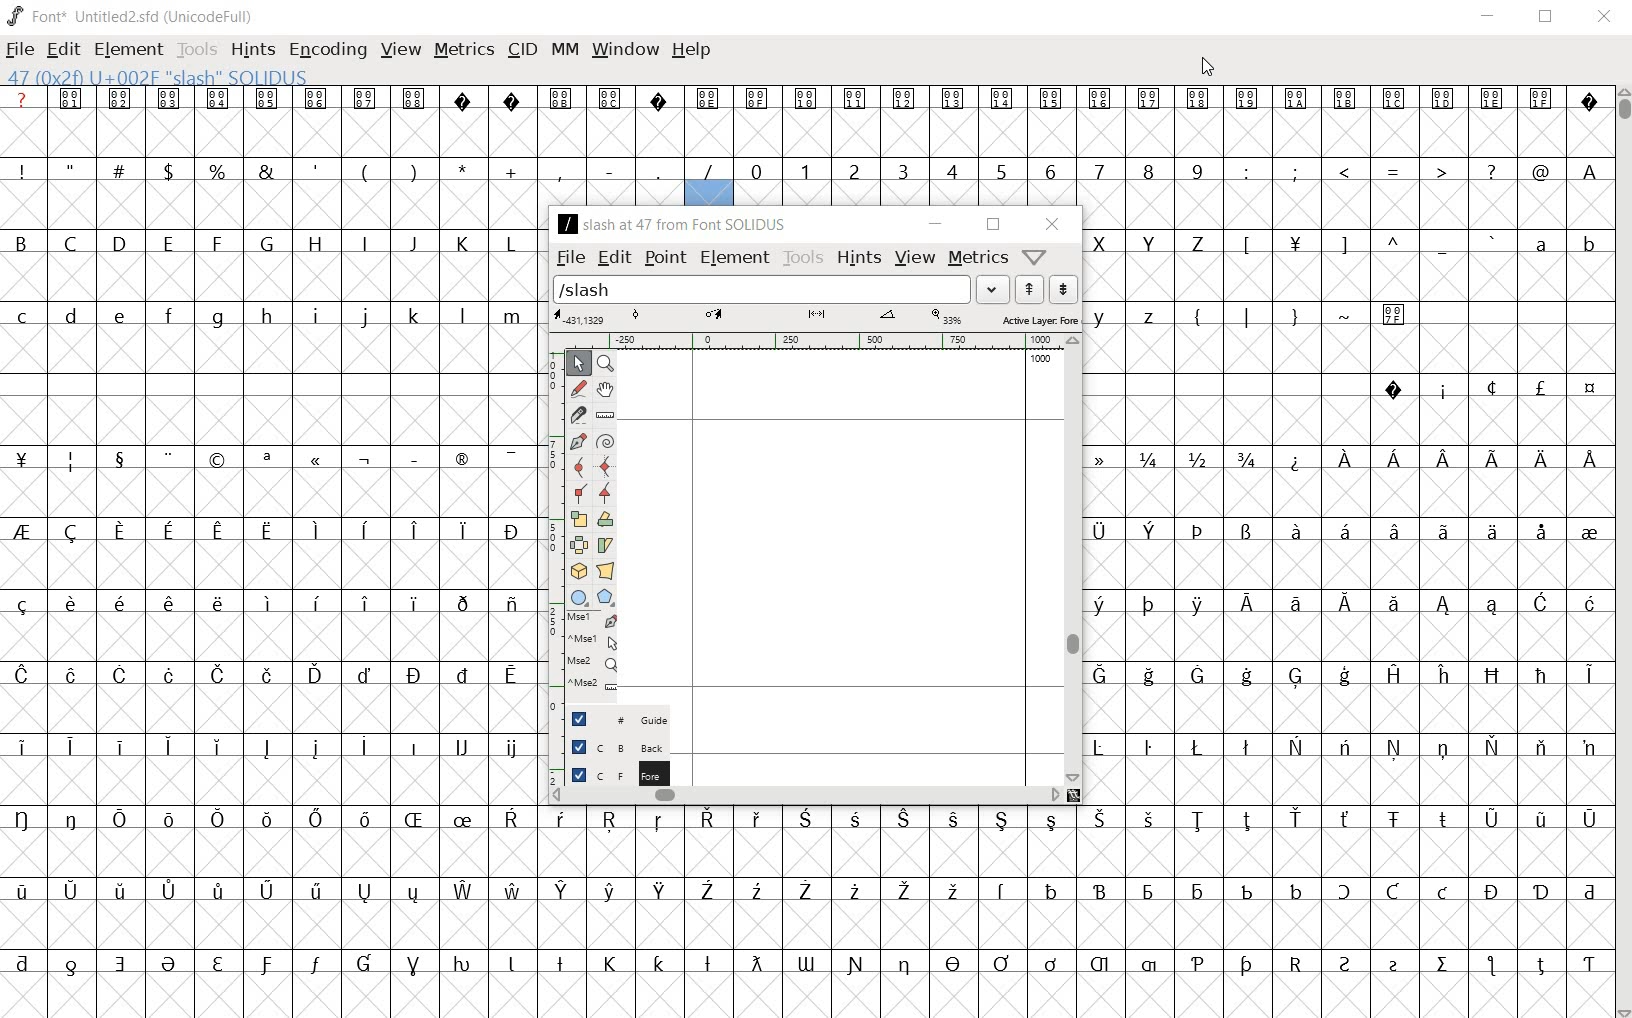  Describe the element at coordinates (603, 390) in the screenshot. I see `scroll by hand` at that location.